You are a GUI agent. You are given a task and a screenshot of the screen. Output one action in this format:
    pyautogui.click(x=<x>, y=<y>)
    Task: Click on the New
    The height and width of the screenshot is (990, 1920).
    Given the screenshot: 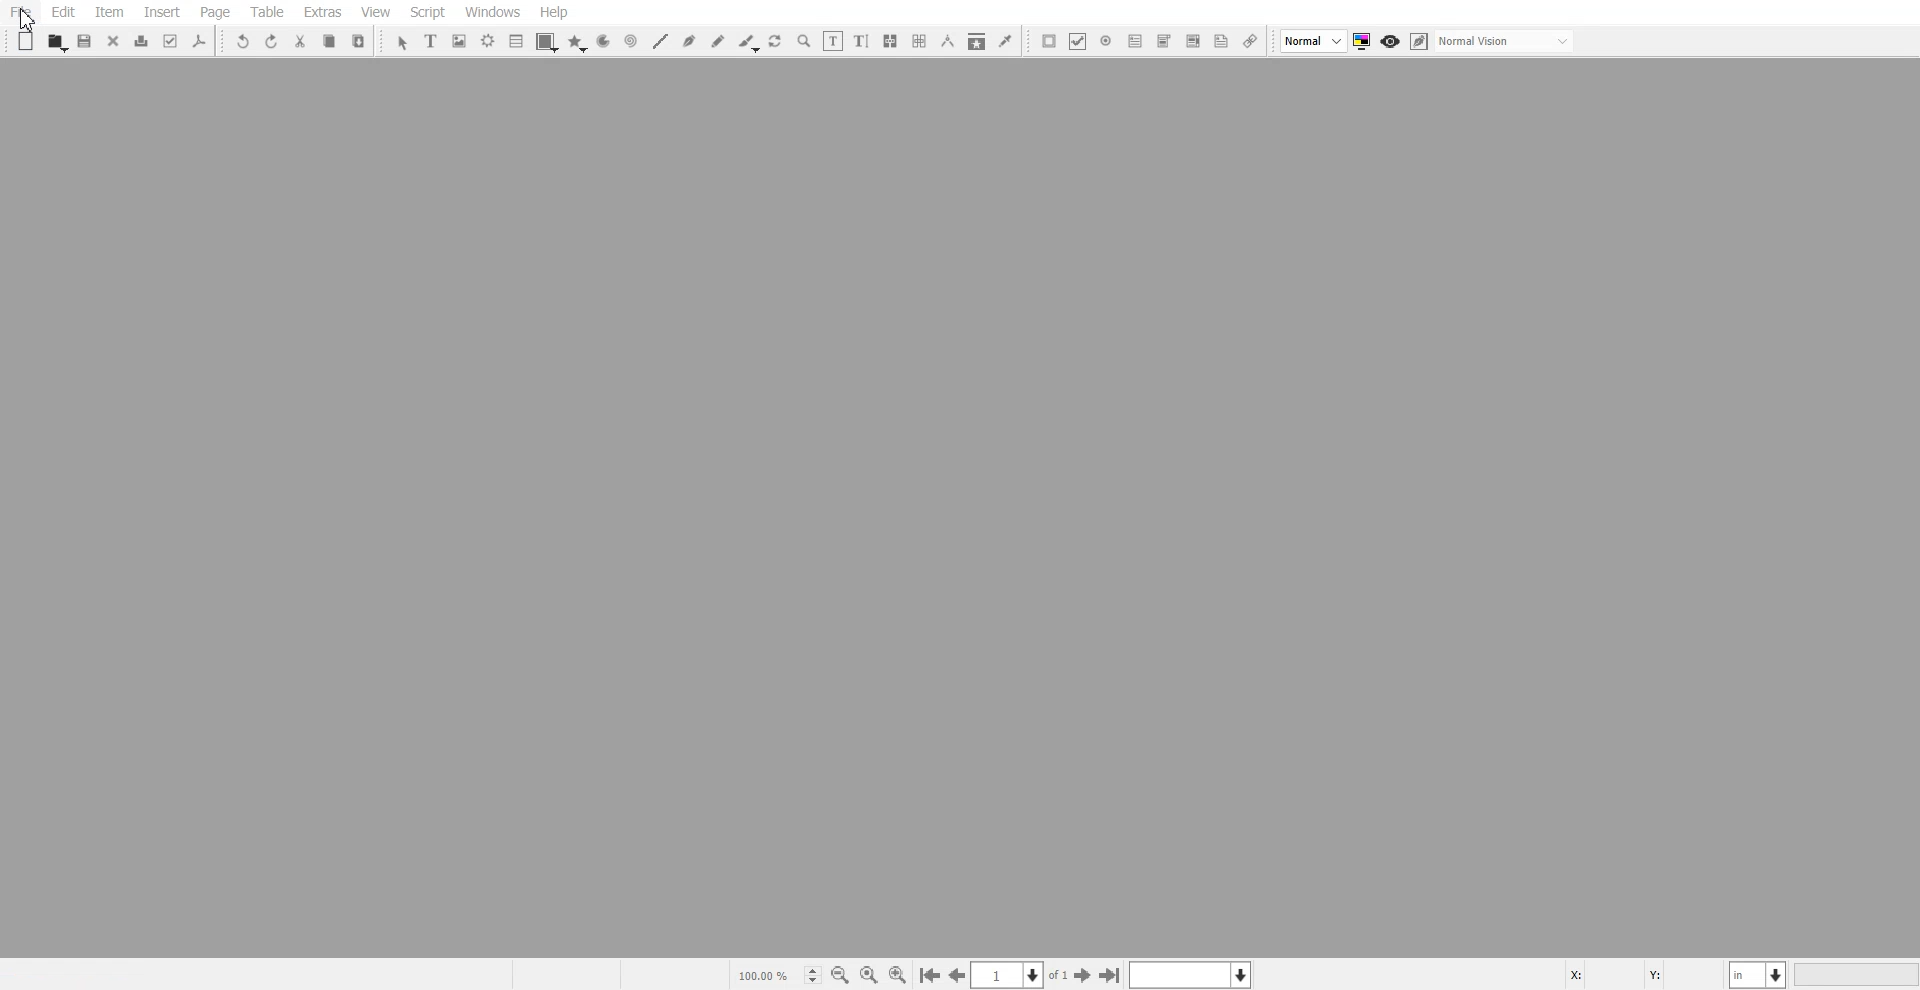 What is the action you would take?
    pyautogui.click(x=26, y=41)
    